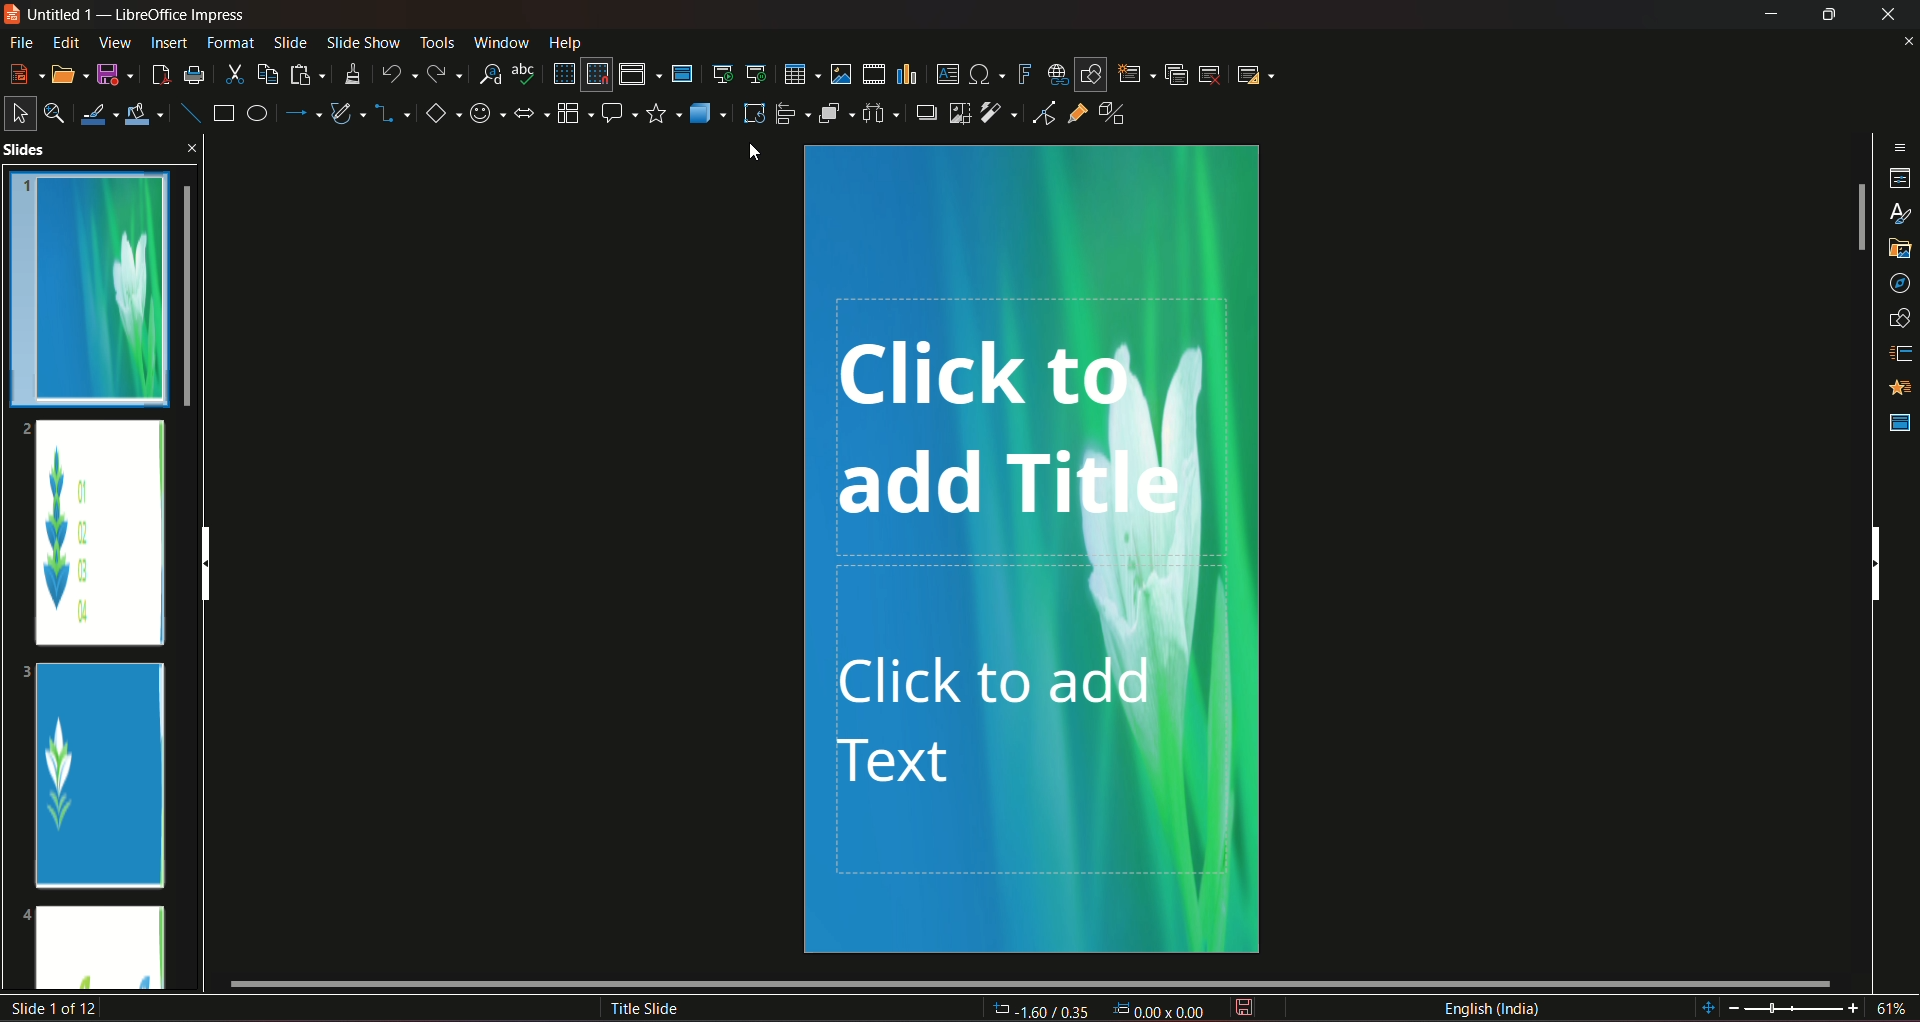 Image resolution: width=1920 pixels, height=1022 pixels. I want to click on curves and polygon, so click(350, 115).